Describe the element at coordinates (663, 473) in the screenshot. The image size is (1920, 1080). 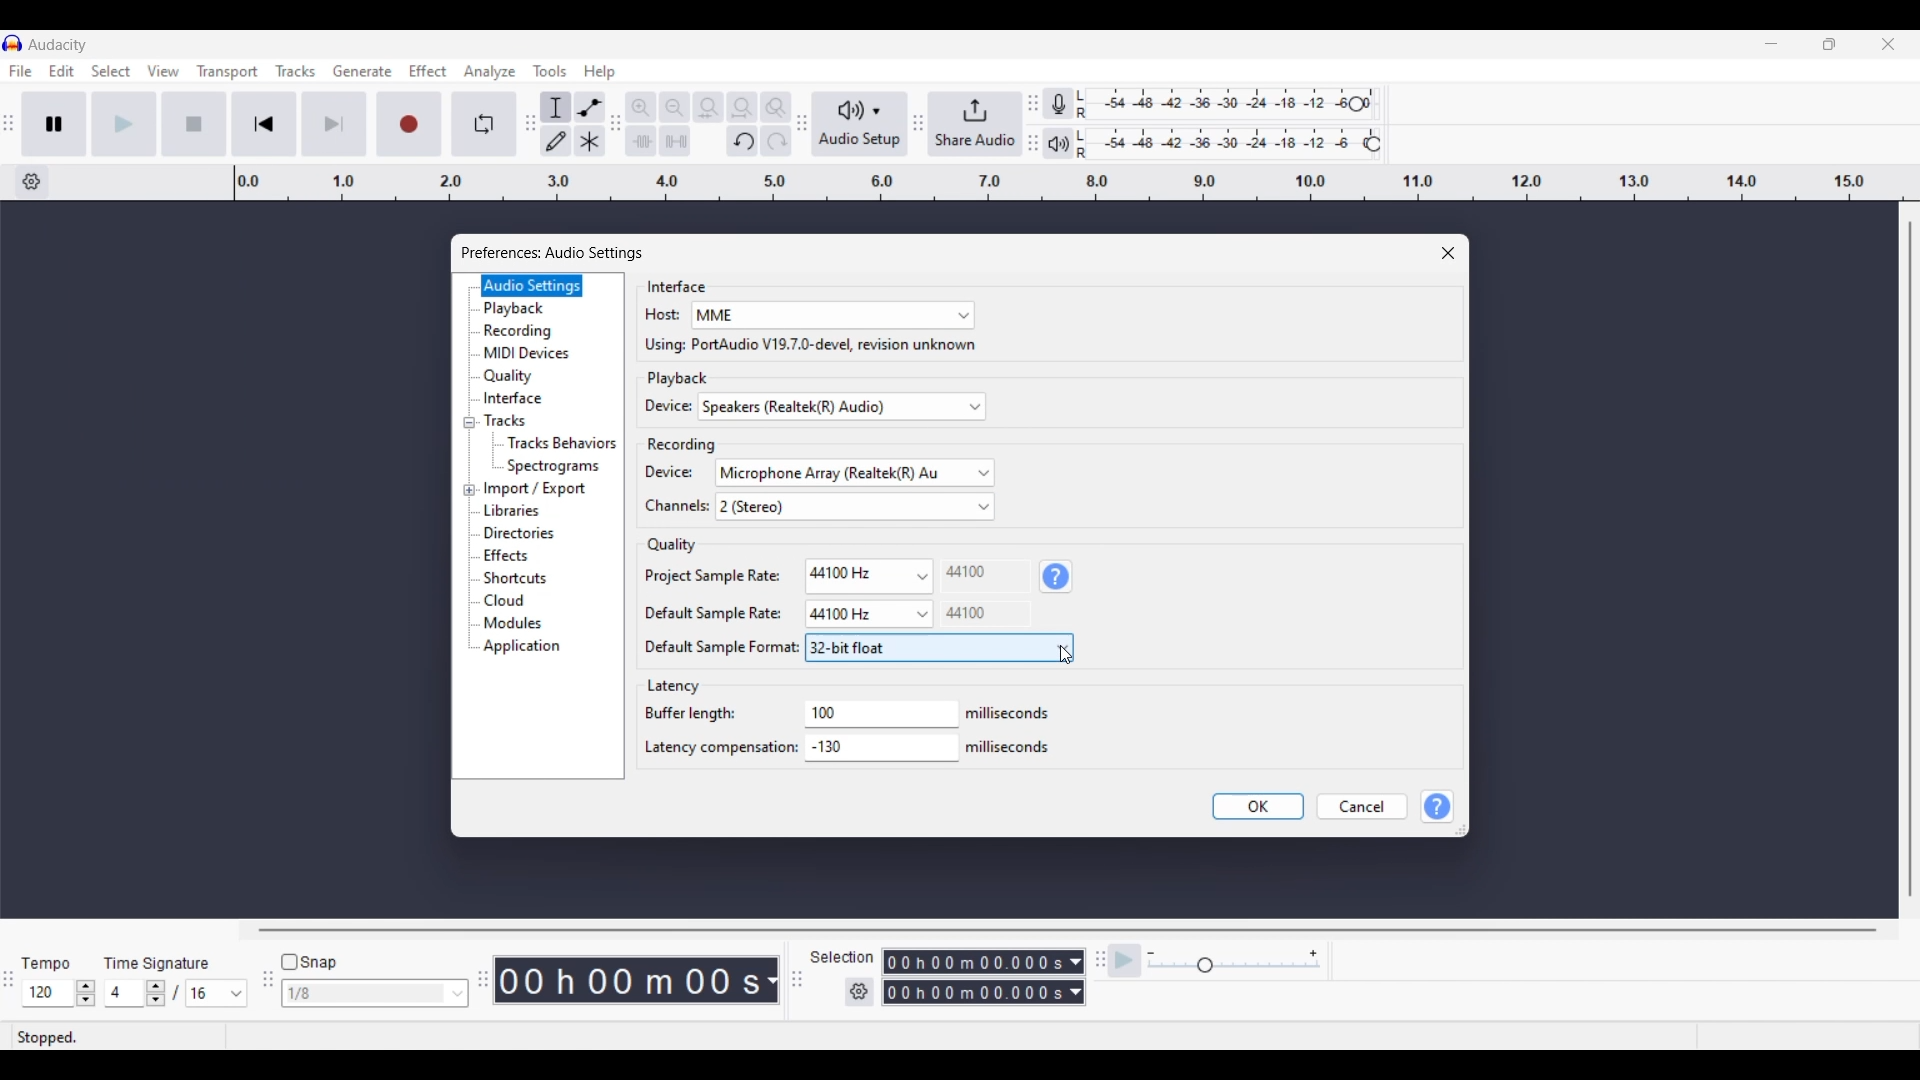
I see `Device:` at that location.